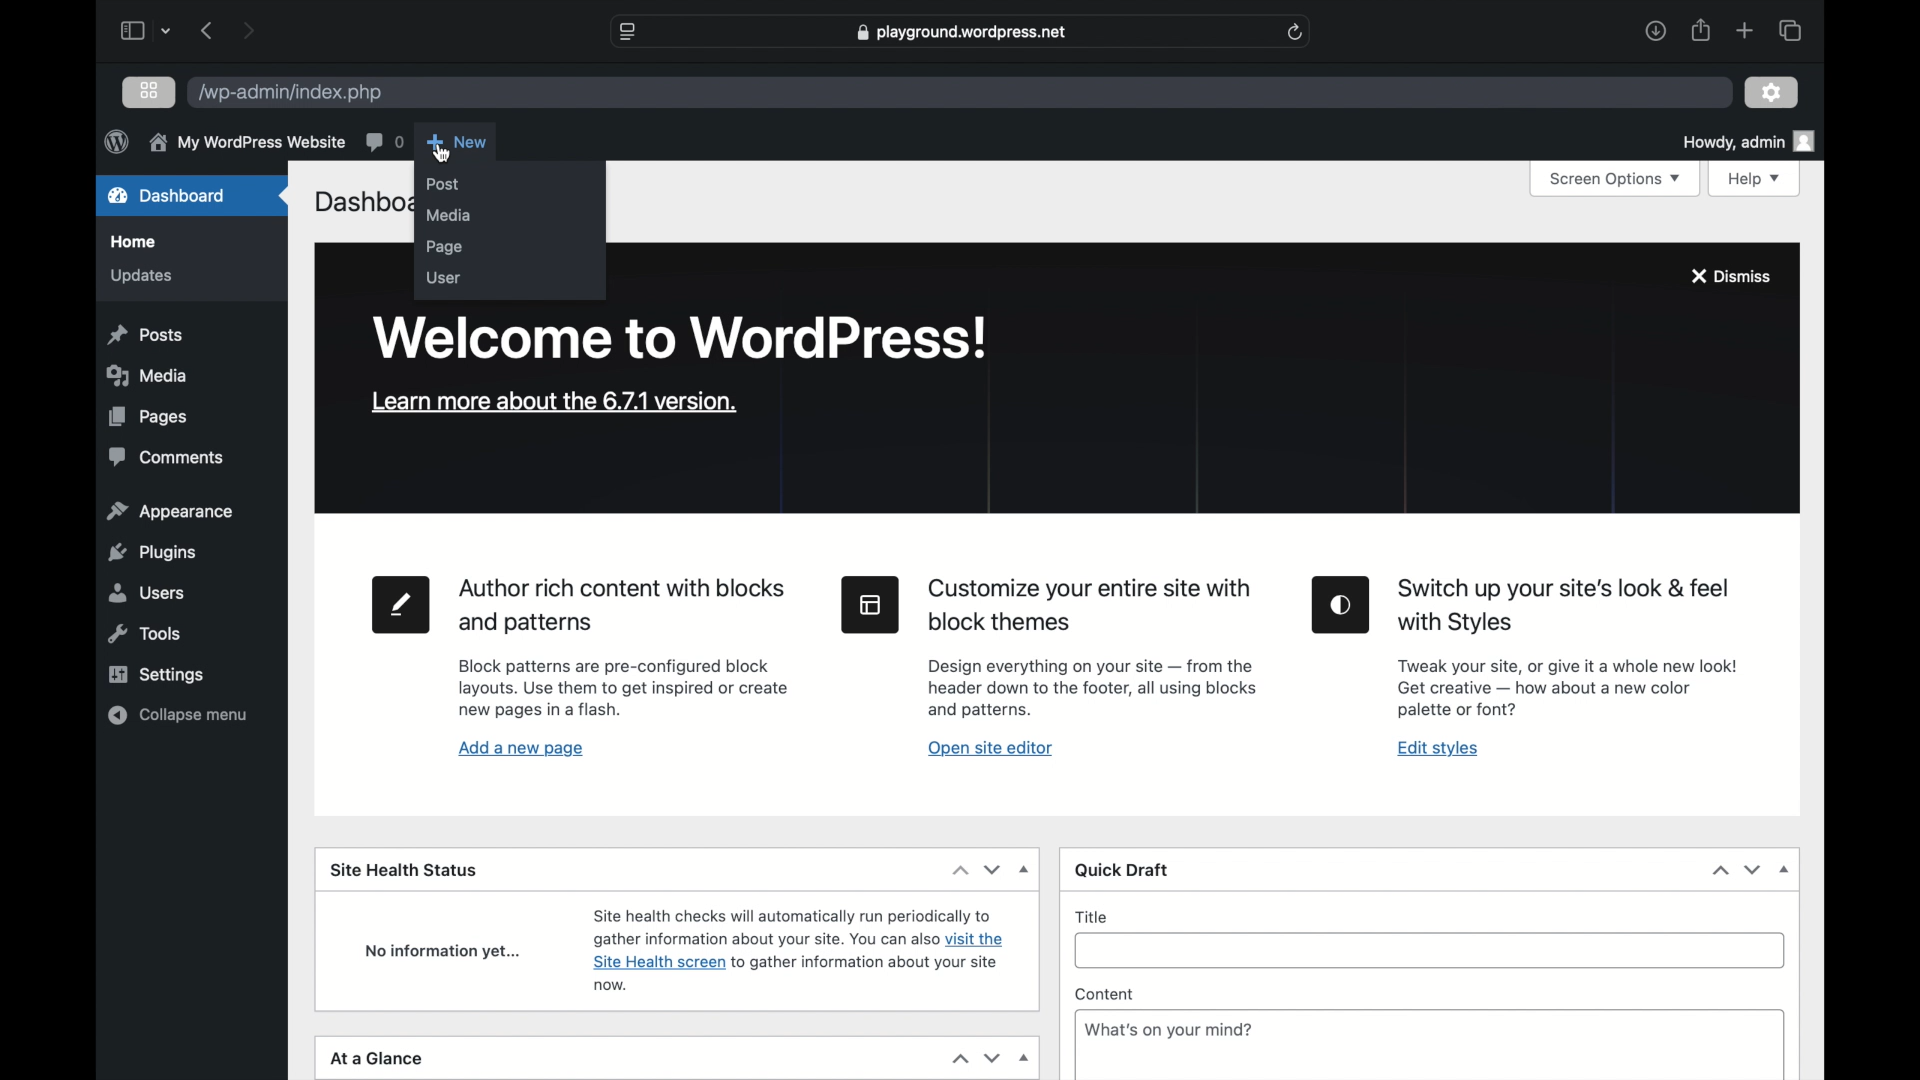 This screenshot has width=1920, height=1080. What do you see at coordinates (628, 31) in the screenshot?
I see `website settings` at bounding box center [628, 31].